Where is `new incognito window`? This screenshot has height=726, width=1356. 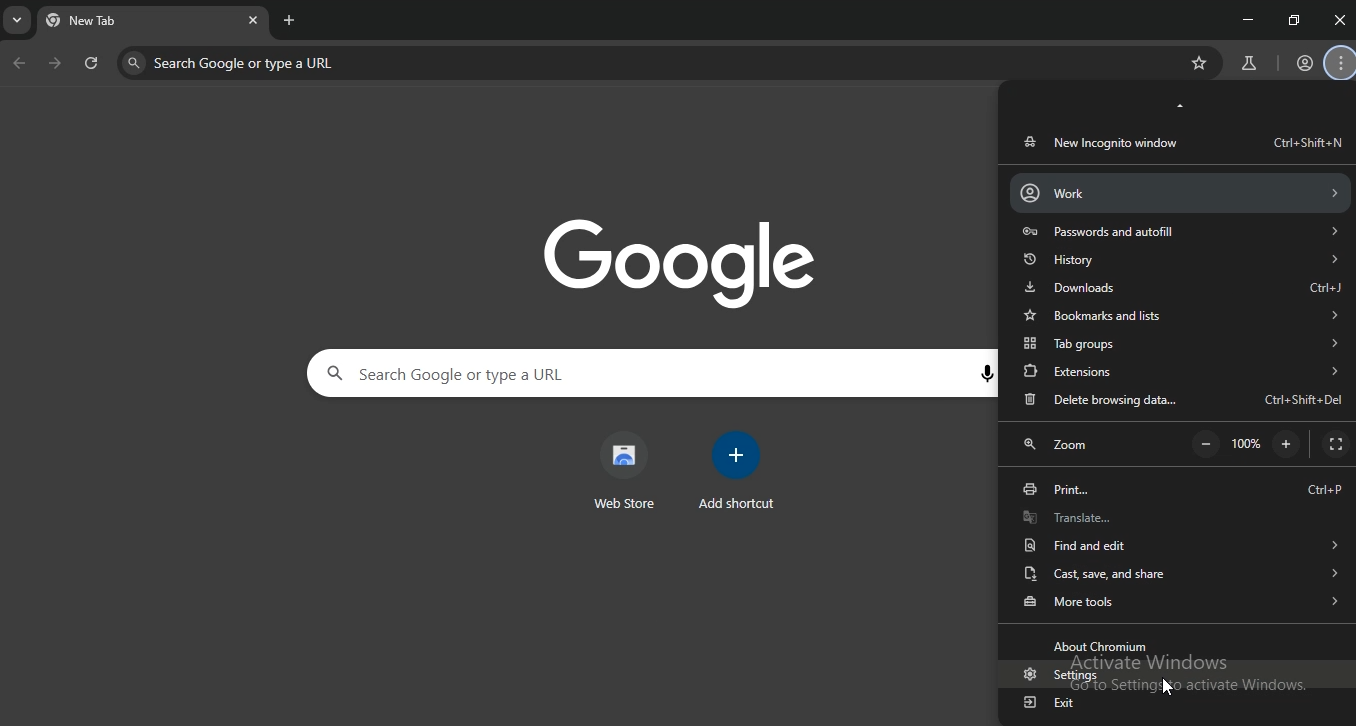 new incognito window is located at coordinates (1180, 142).